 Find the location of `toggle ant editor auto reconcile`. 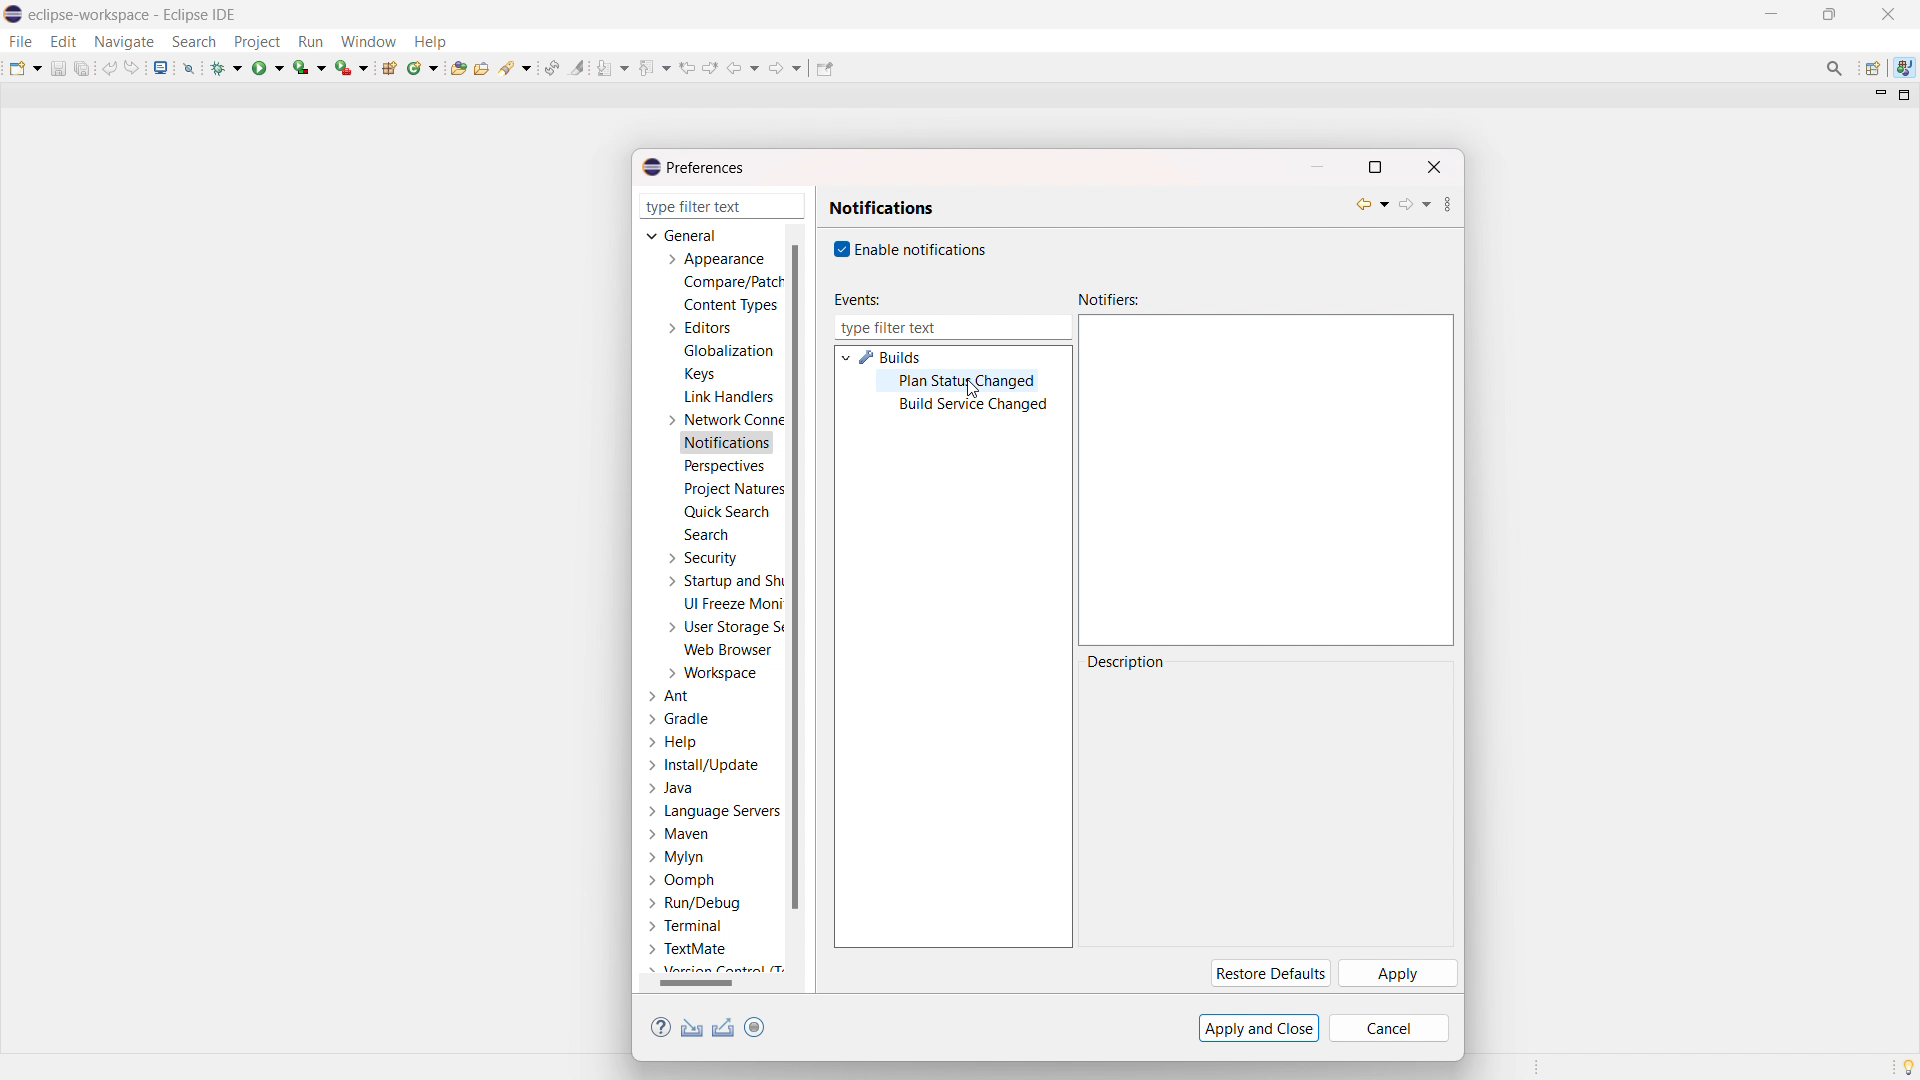

toggle ant editor auto reconcile is located at coordinates (551, 67).